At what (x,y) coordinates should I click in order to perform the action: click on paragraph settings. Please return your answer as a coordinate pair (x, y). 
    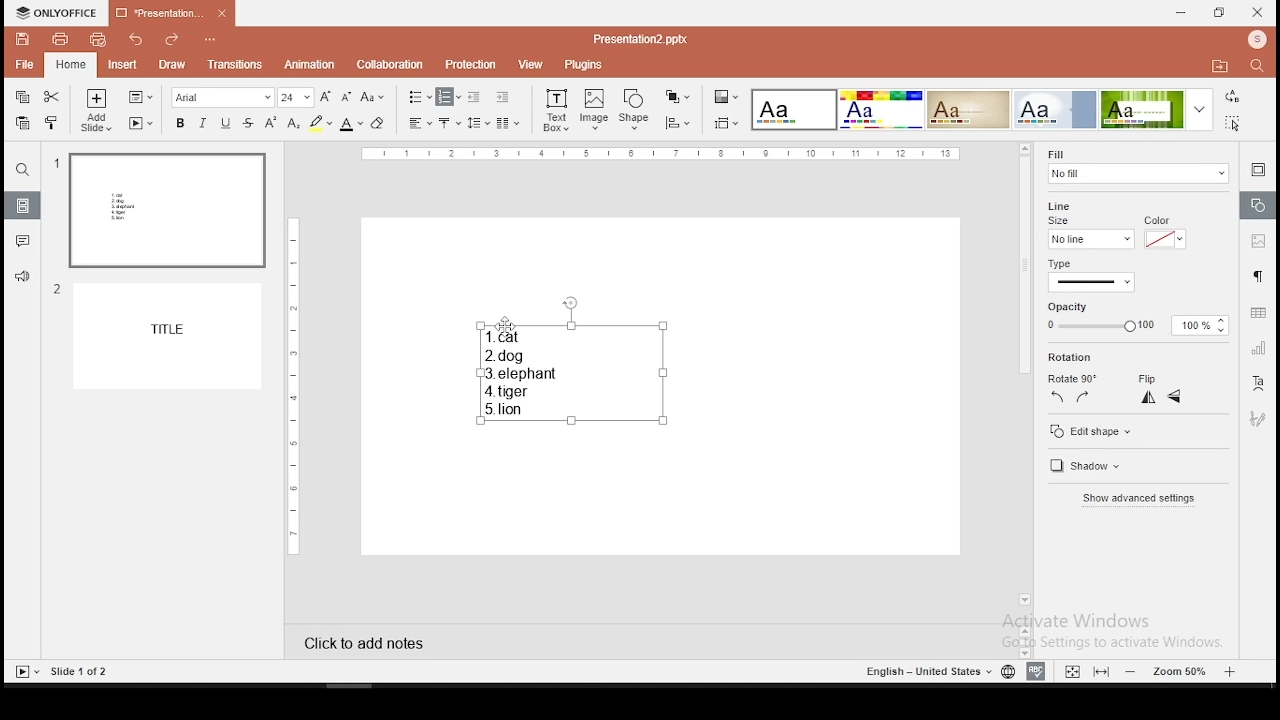
    Looking at the image, I should click on (1257, 278).